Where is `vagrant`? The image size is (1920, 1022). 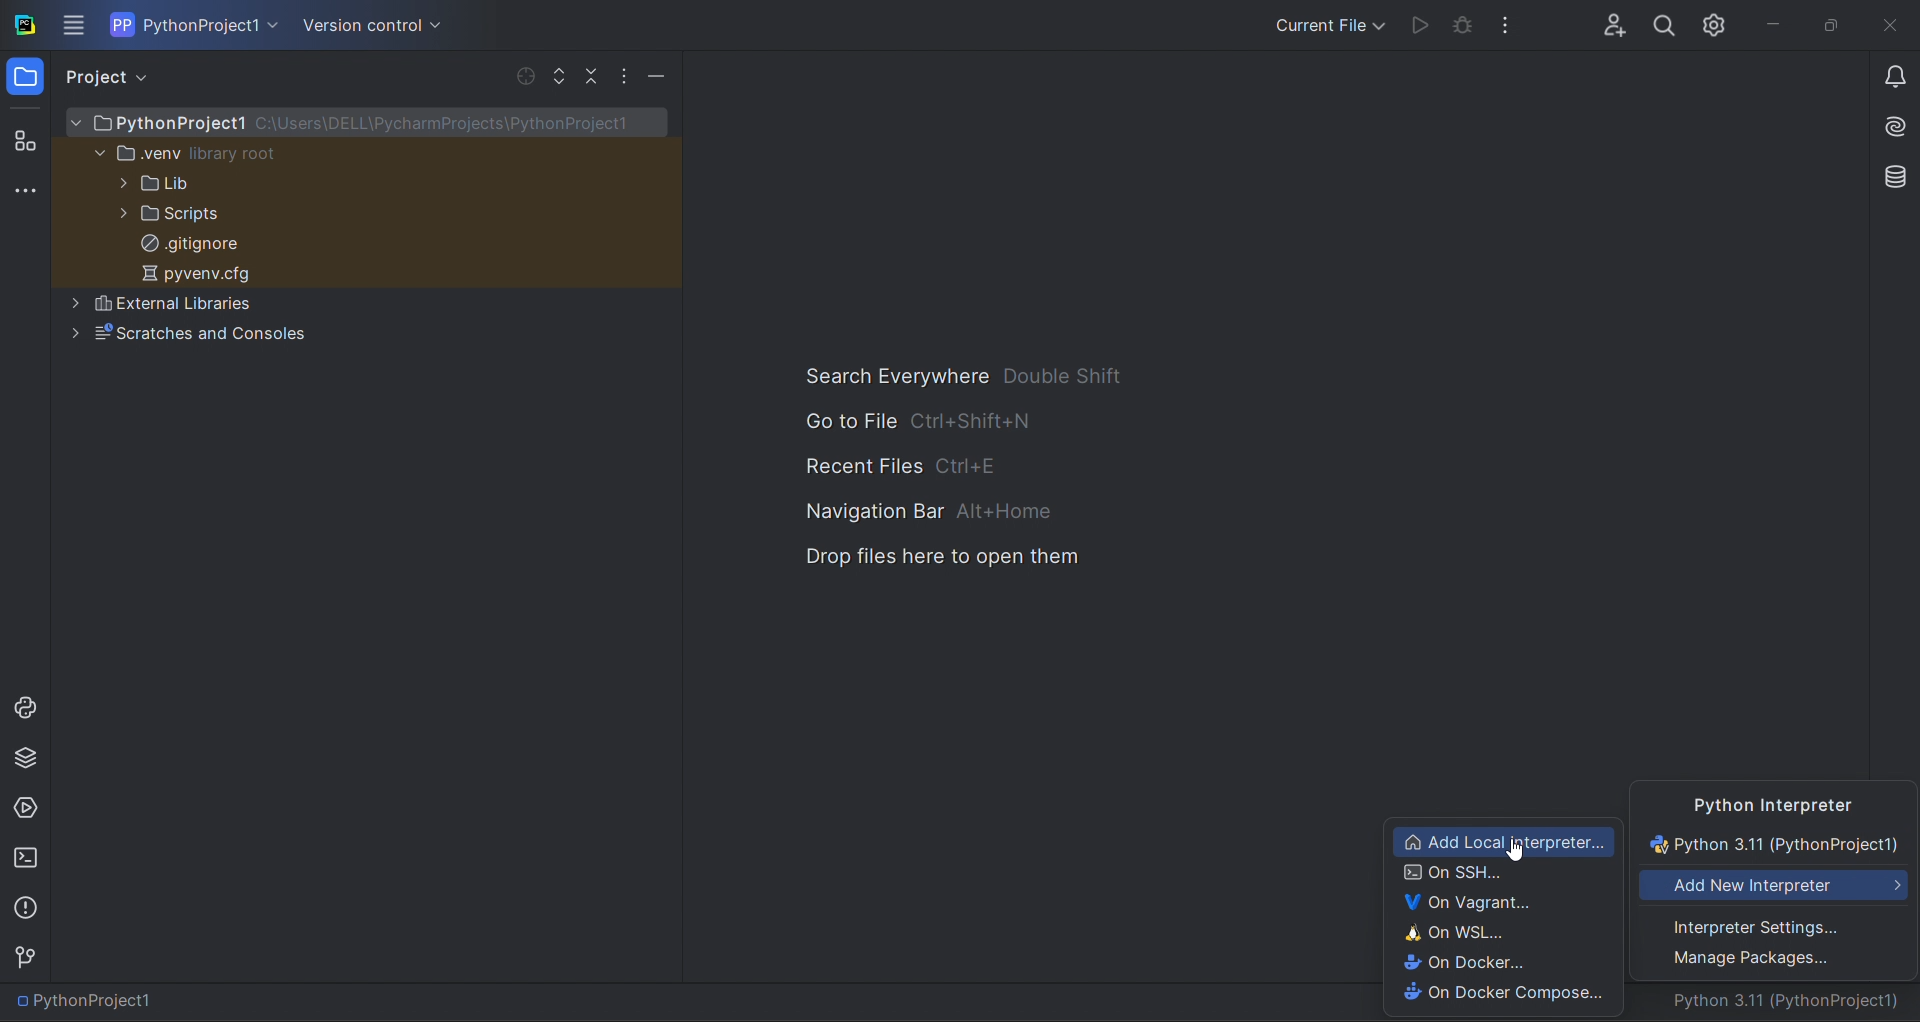 vagrant is located at coordinates (1502, 903).